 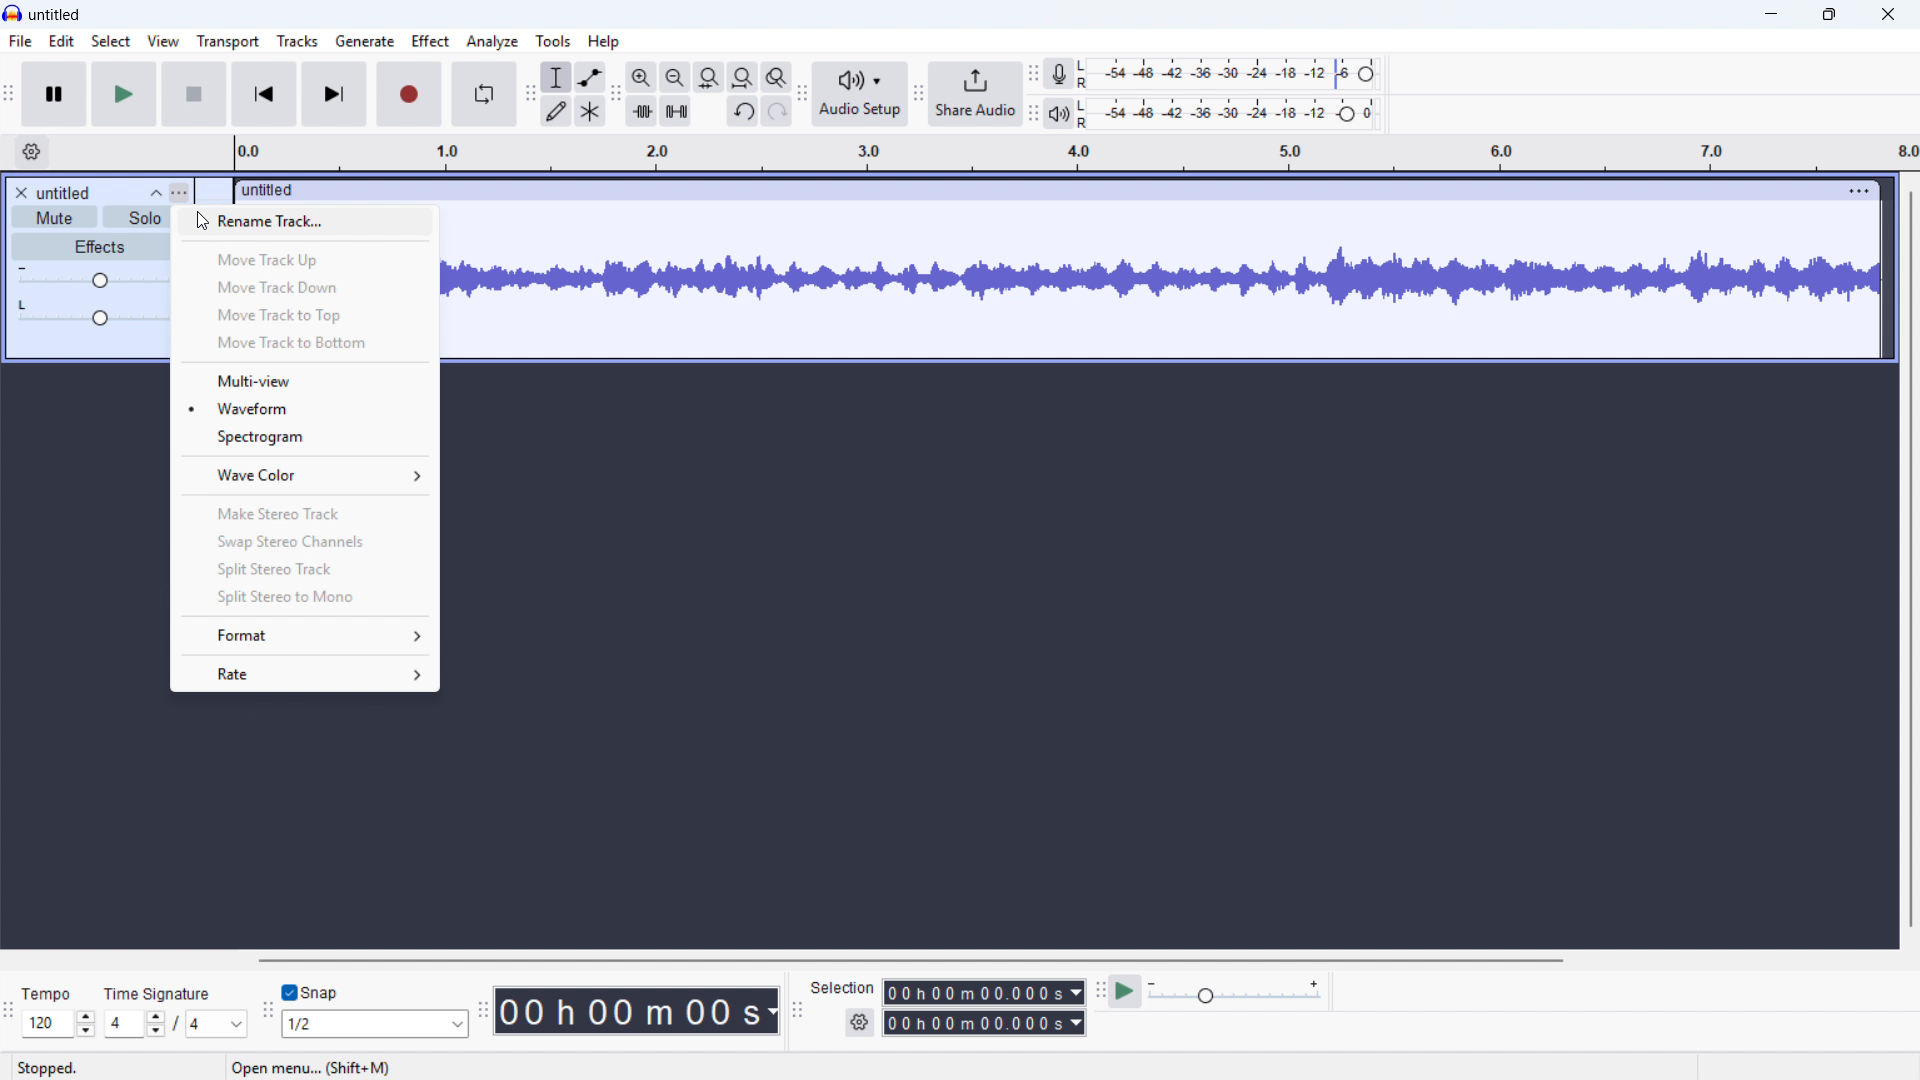 What do you see at coordinates (52, 994) in the screenshot?
I see `Tempo` at bounding box center [52, 994].